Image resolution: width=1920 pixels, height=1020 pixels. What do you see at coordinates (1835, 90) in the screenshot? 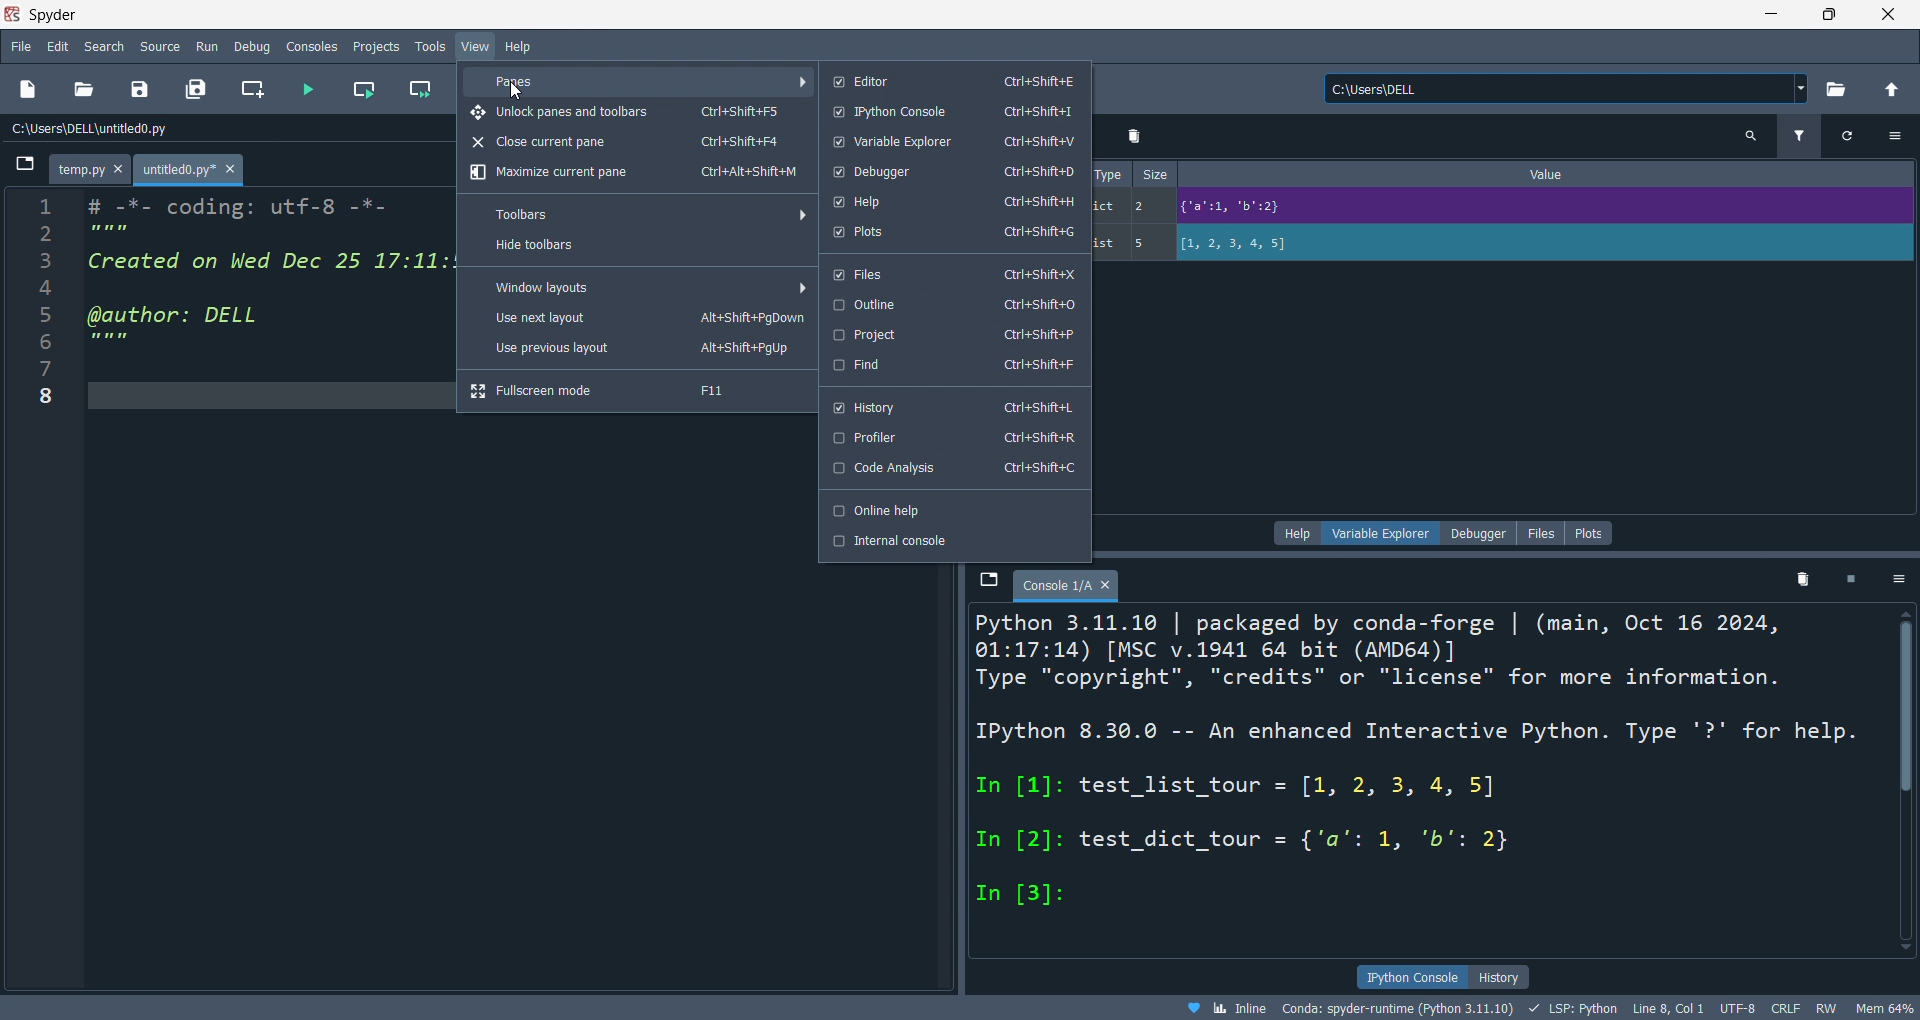
I see `open directory` at bounding box center [1835, 90].